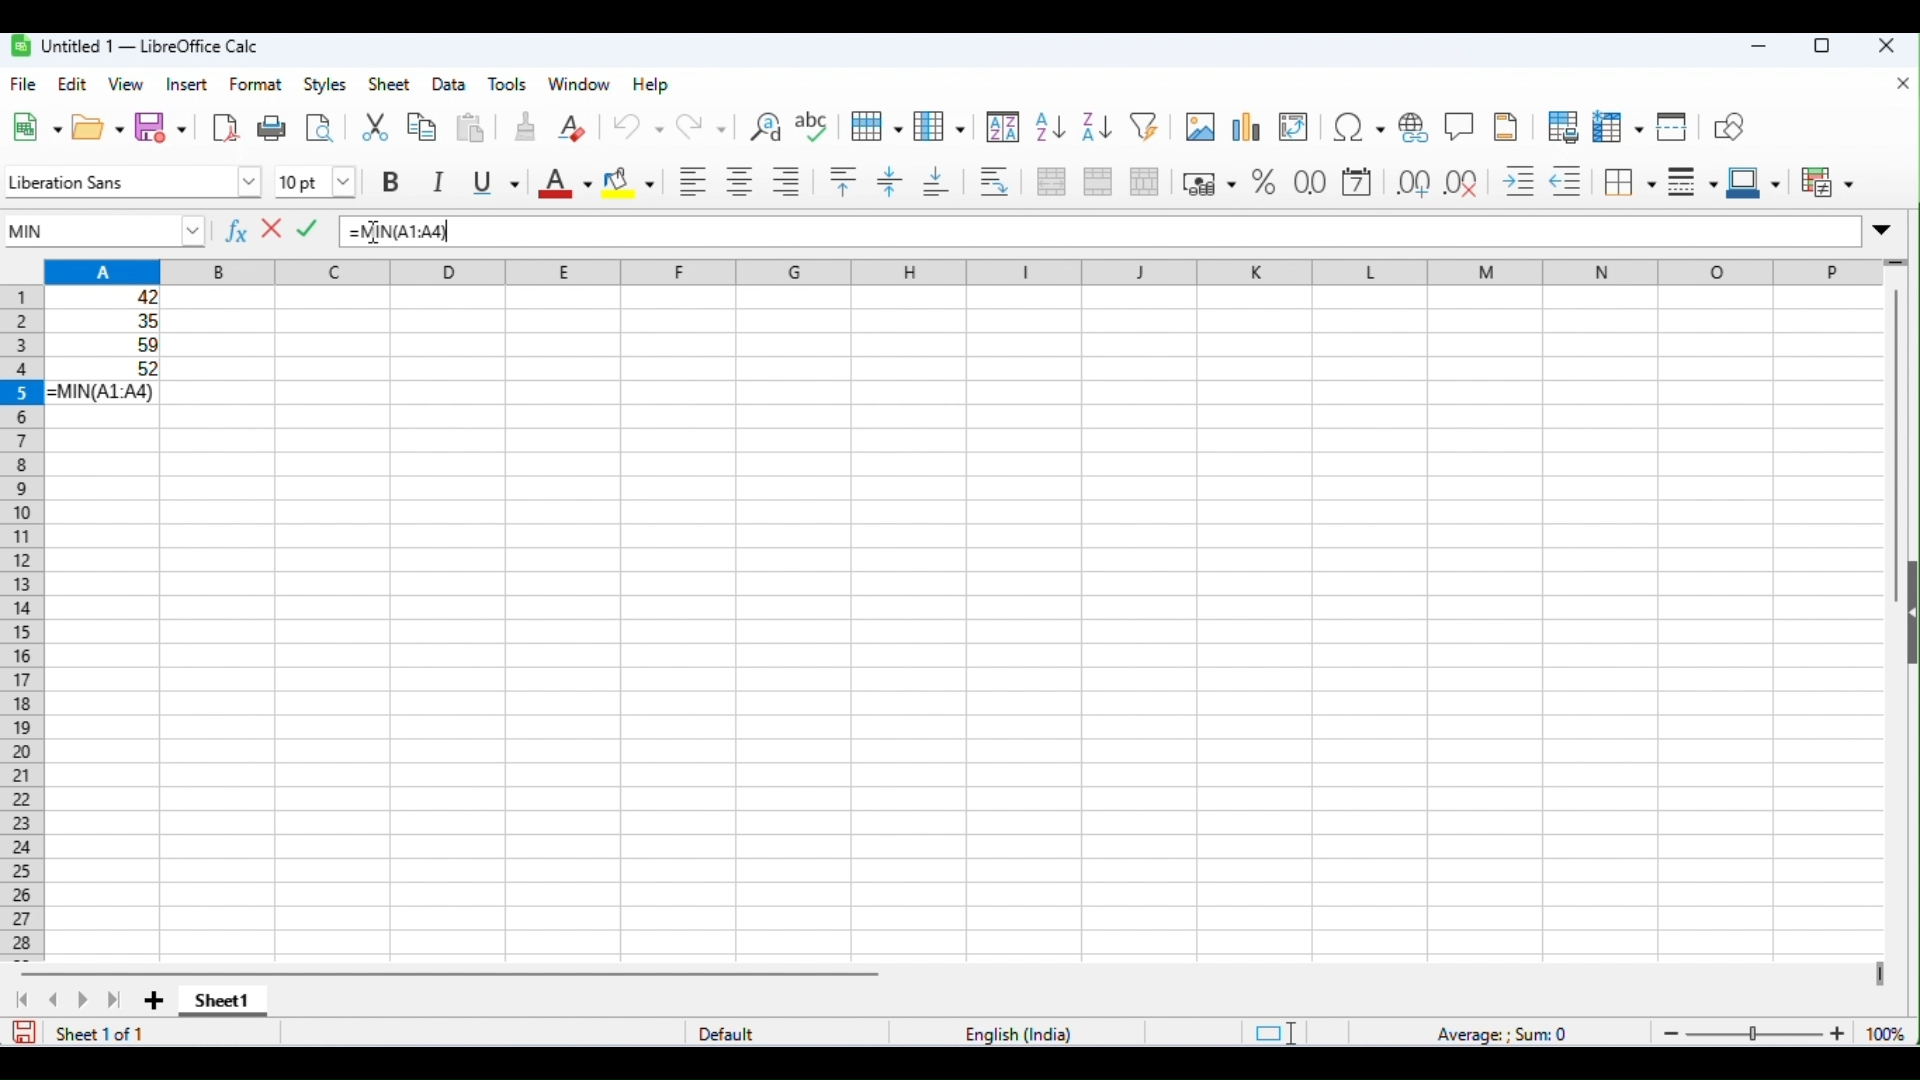  Describe the element at coordinates (580, 86) in the screenshot. I see `window` at that location.